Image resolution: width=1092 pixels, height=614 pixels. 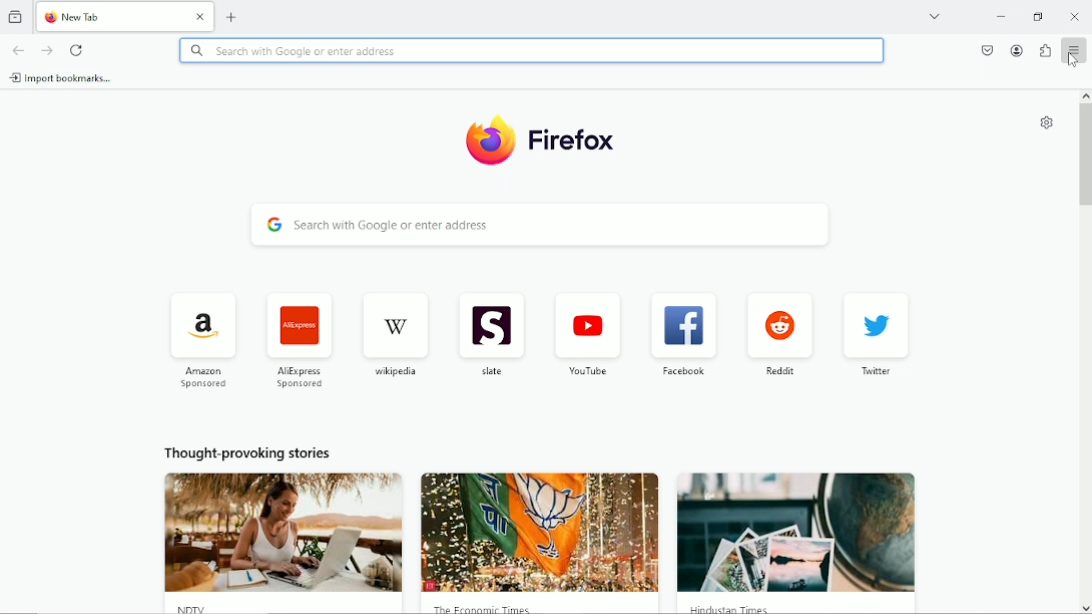 What do you see at coordinates (780, 374) in the screenshot?
I see `reddit` at bounding box center [780, 374].